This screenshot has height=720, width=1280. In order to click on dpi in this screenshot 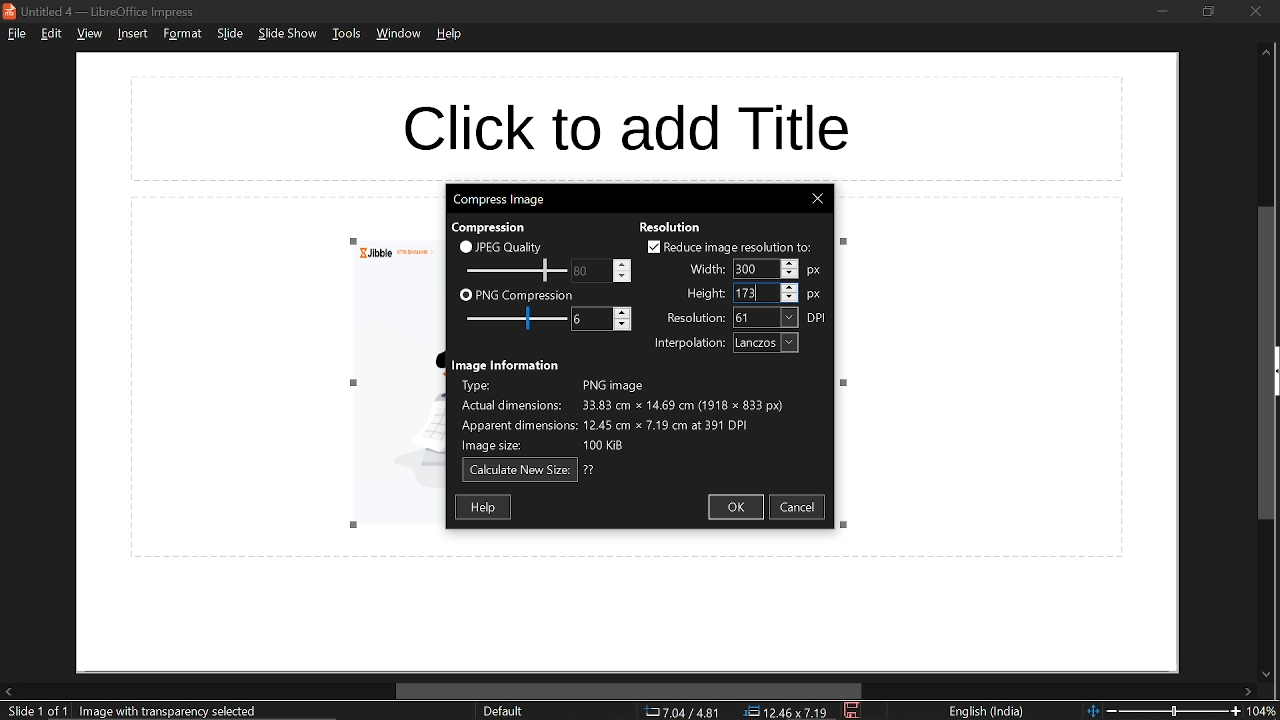, I will do `click(819, 318)`.